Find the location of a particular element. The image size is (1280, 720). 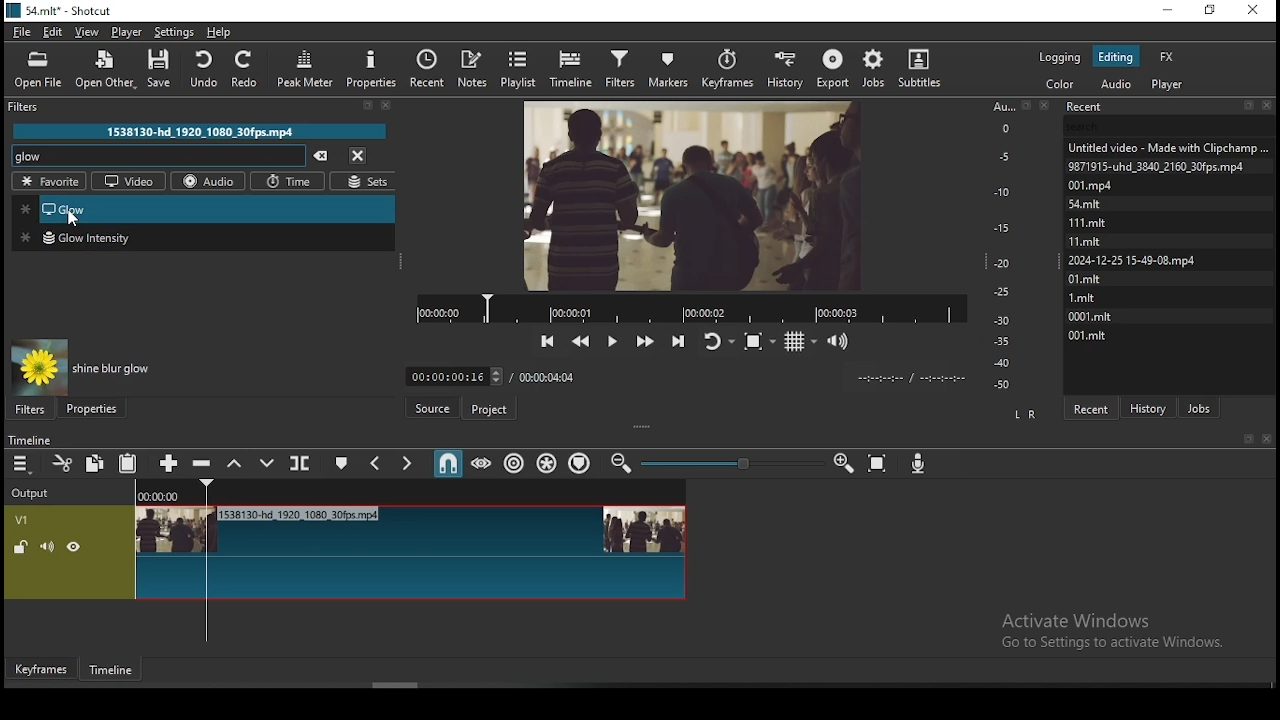

zoom in or zoom out slider is located at coordinates (732, 465).